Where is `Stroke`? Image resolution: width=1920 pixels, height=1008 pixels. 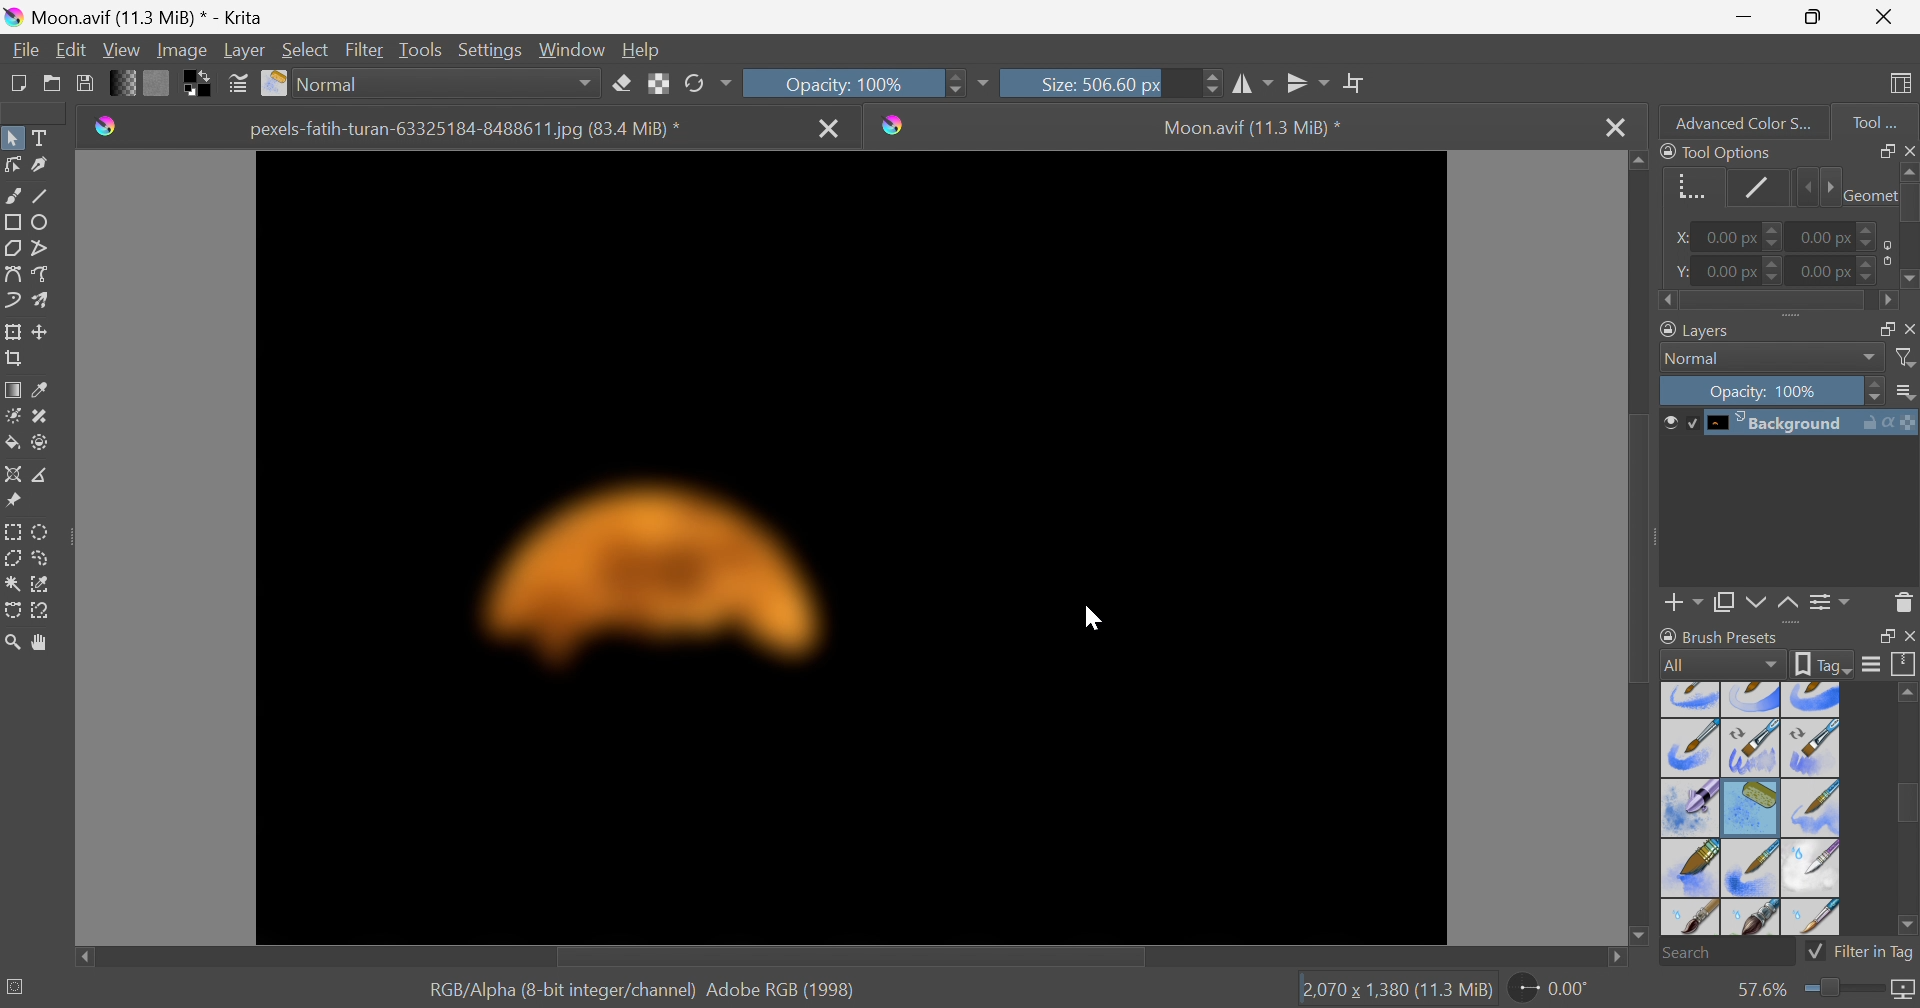
Stroke is located at coordinates (1752, 189).